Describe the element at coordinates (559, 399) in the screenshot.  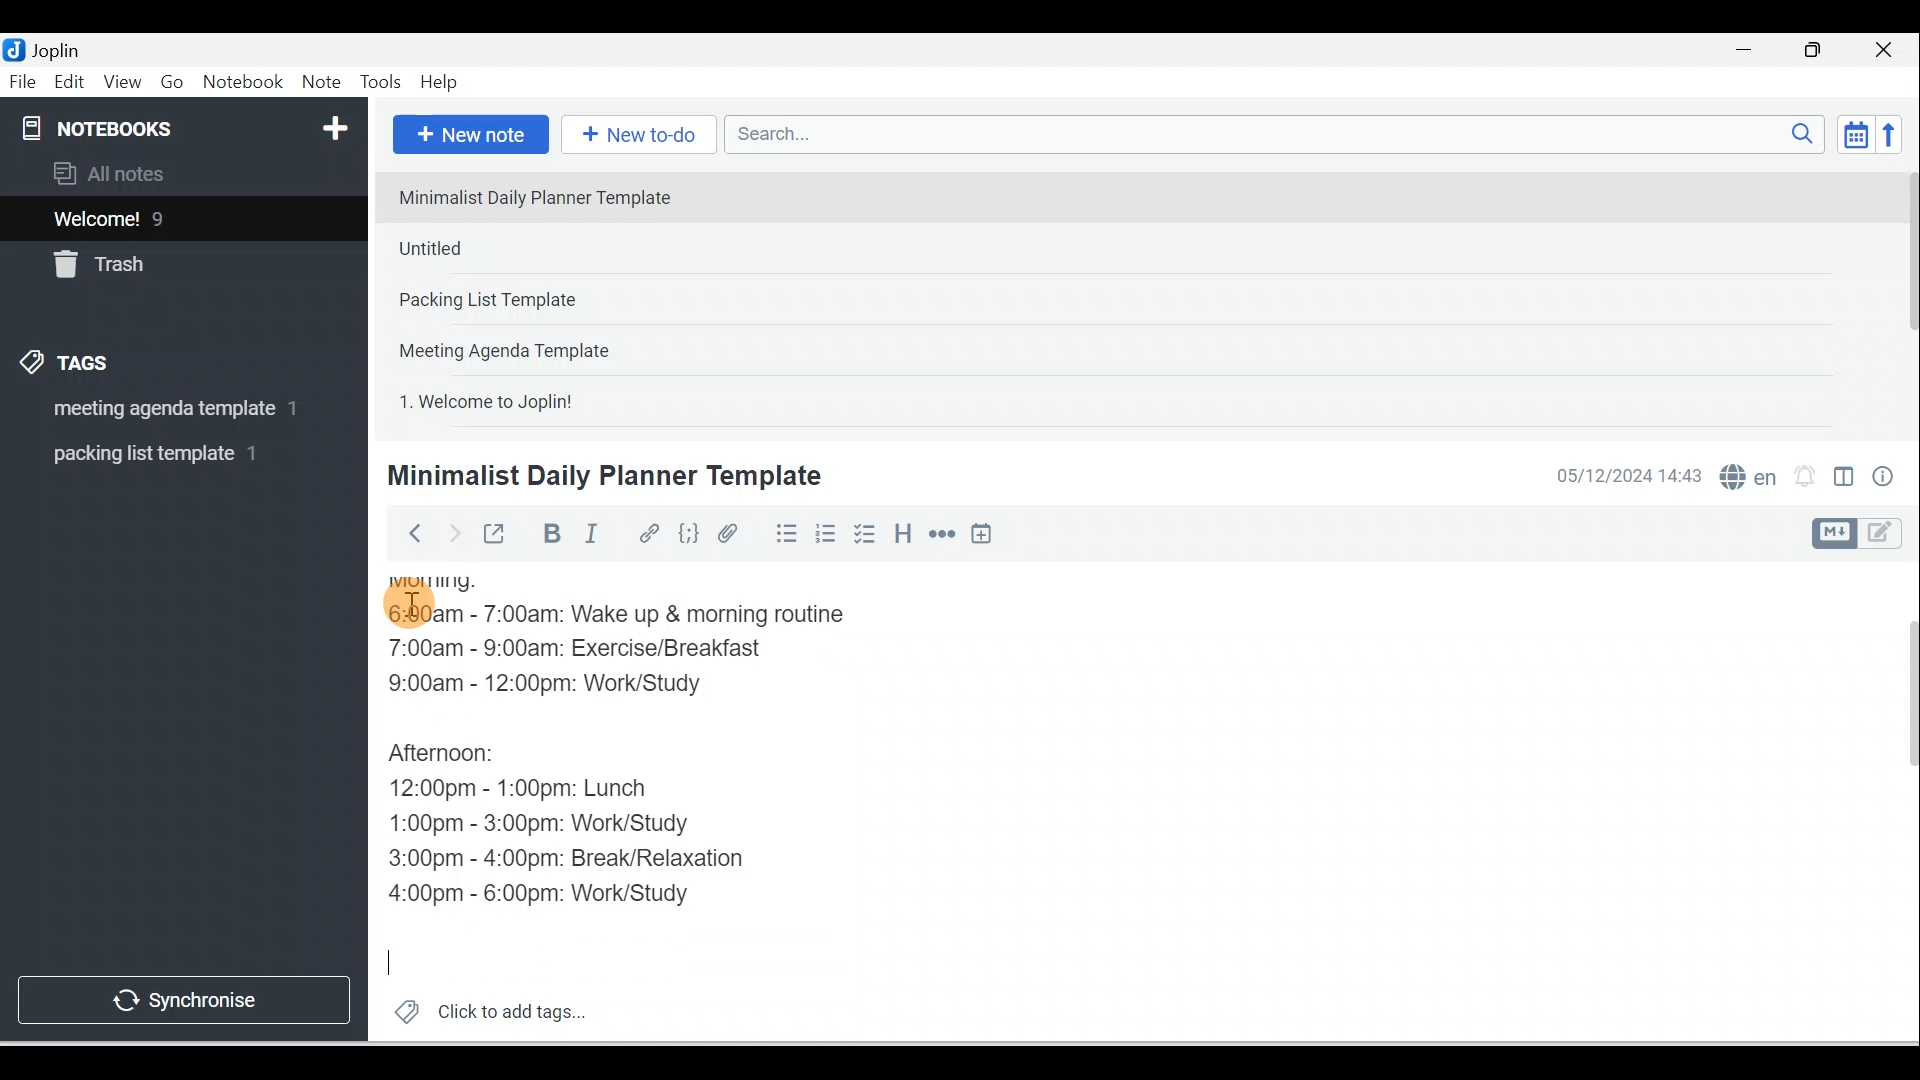
I see `Note 5` at that location.